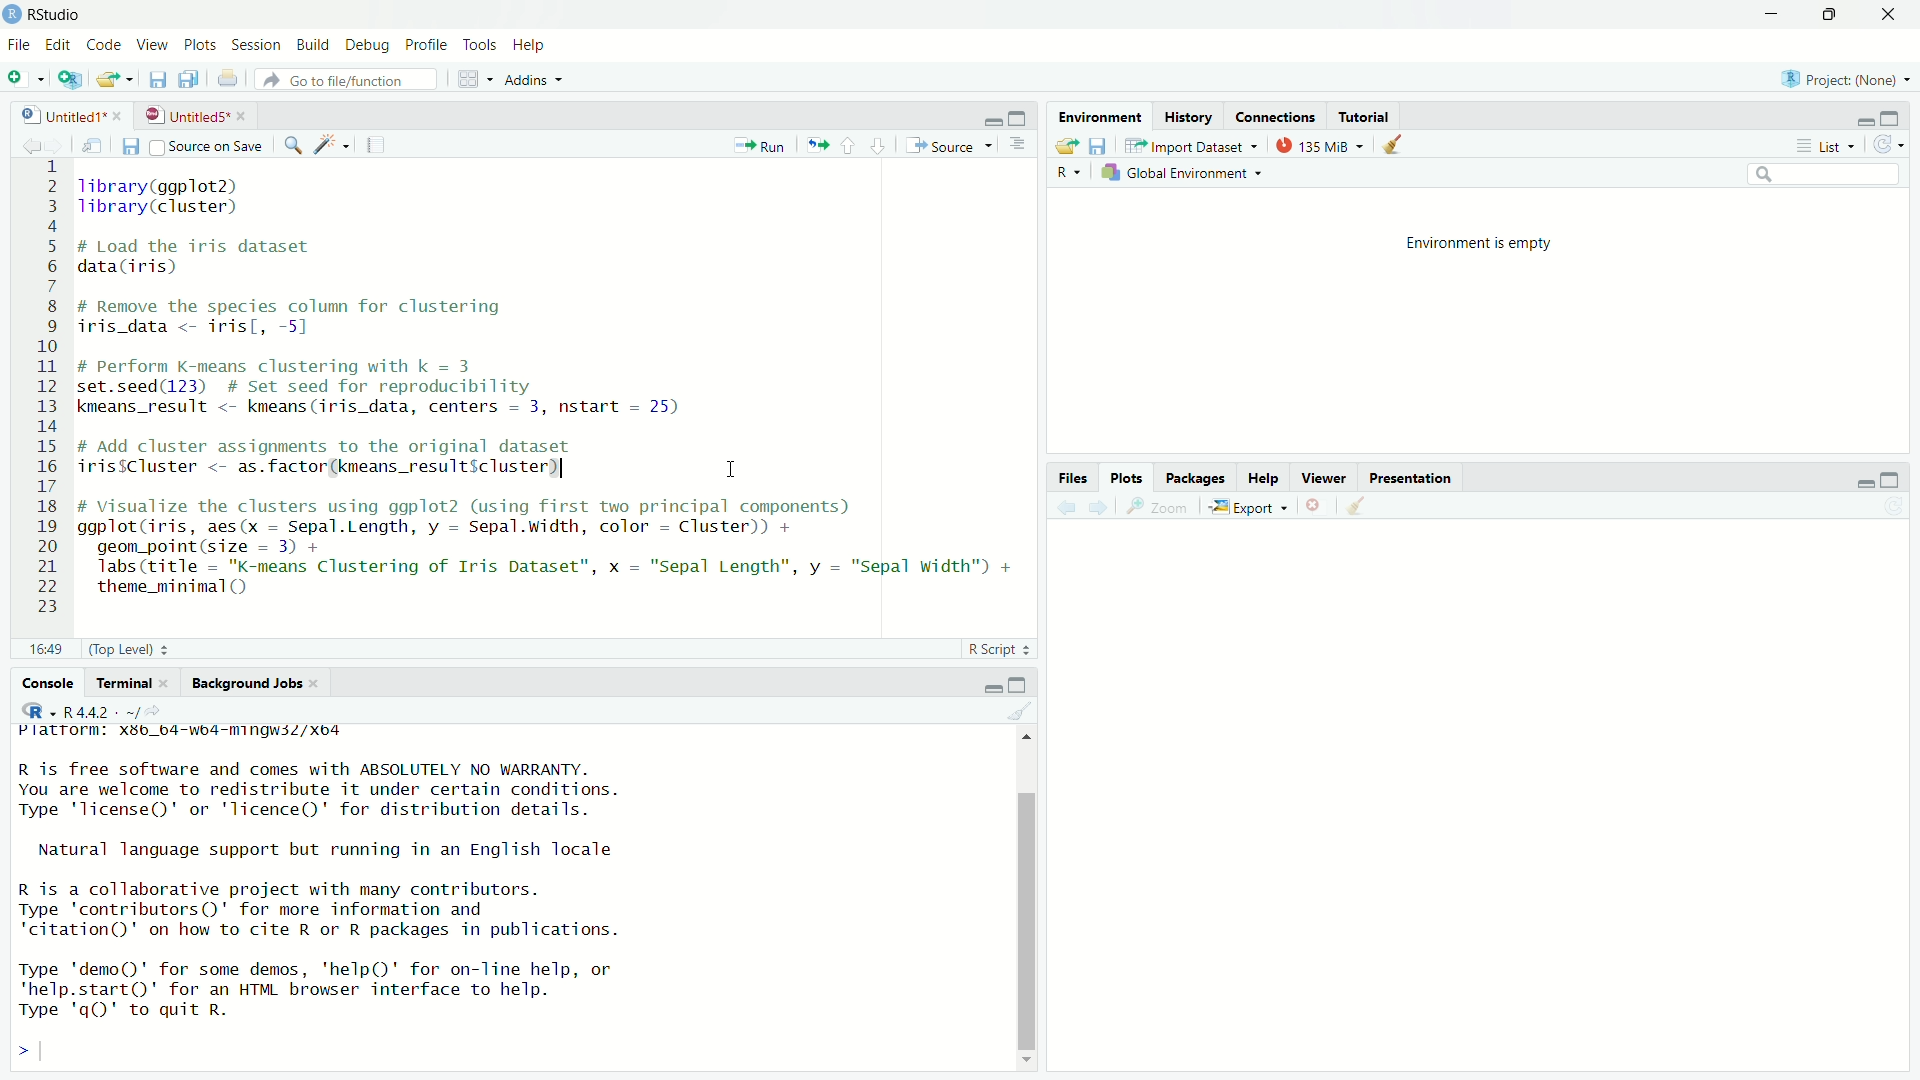 The image size is (1920, 1080). What do you see at coordinates (1842, 82) in the screenshot?
I see `project: (none)` at bounding box center [1842, 82].